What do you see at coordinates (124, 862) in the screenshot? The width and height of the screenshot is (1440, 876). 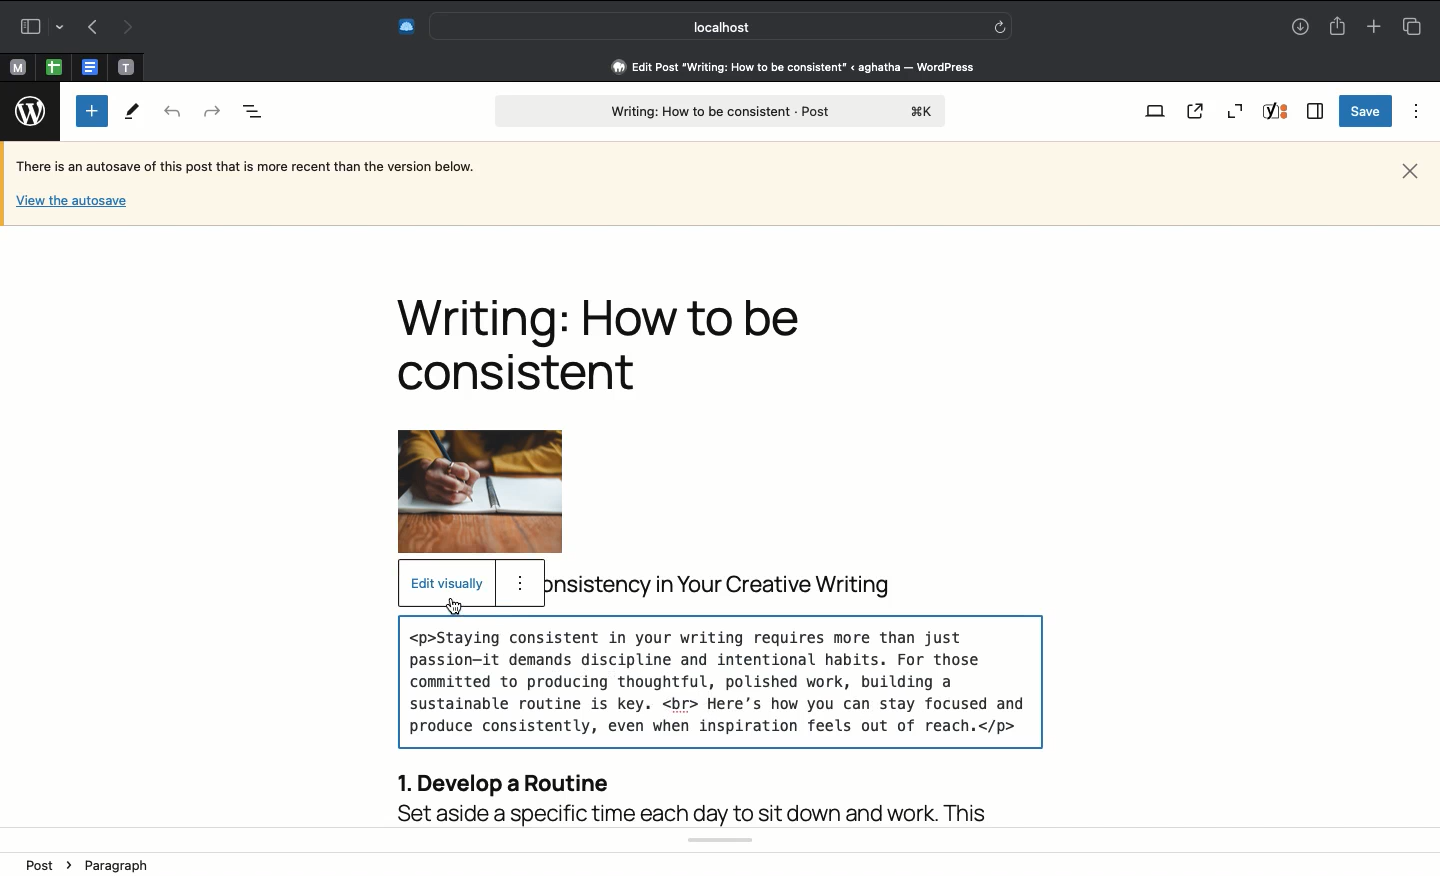 I see `paragraph` at bounding box center [124, 862].